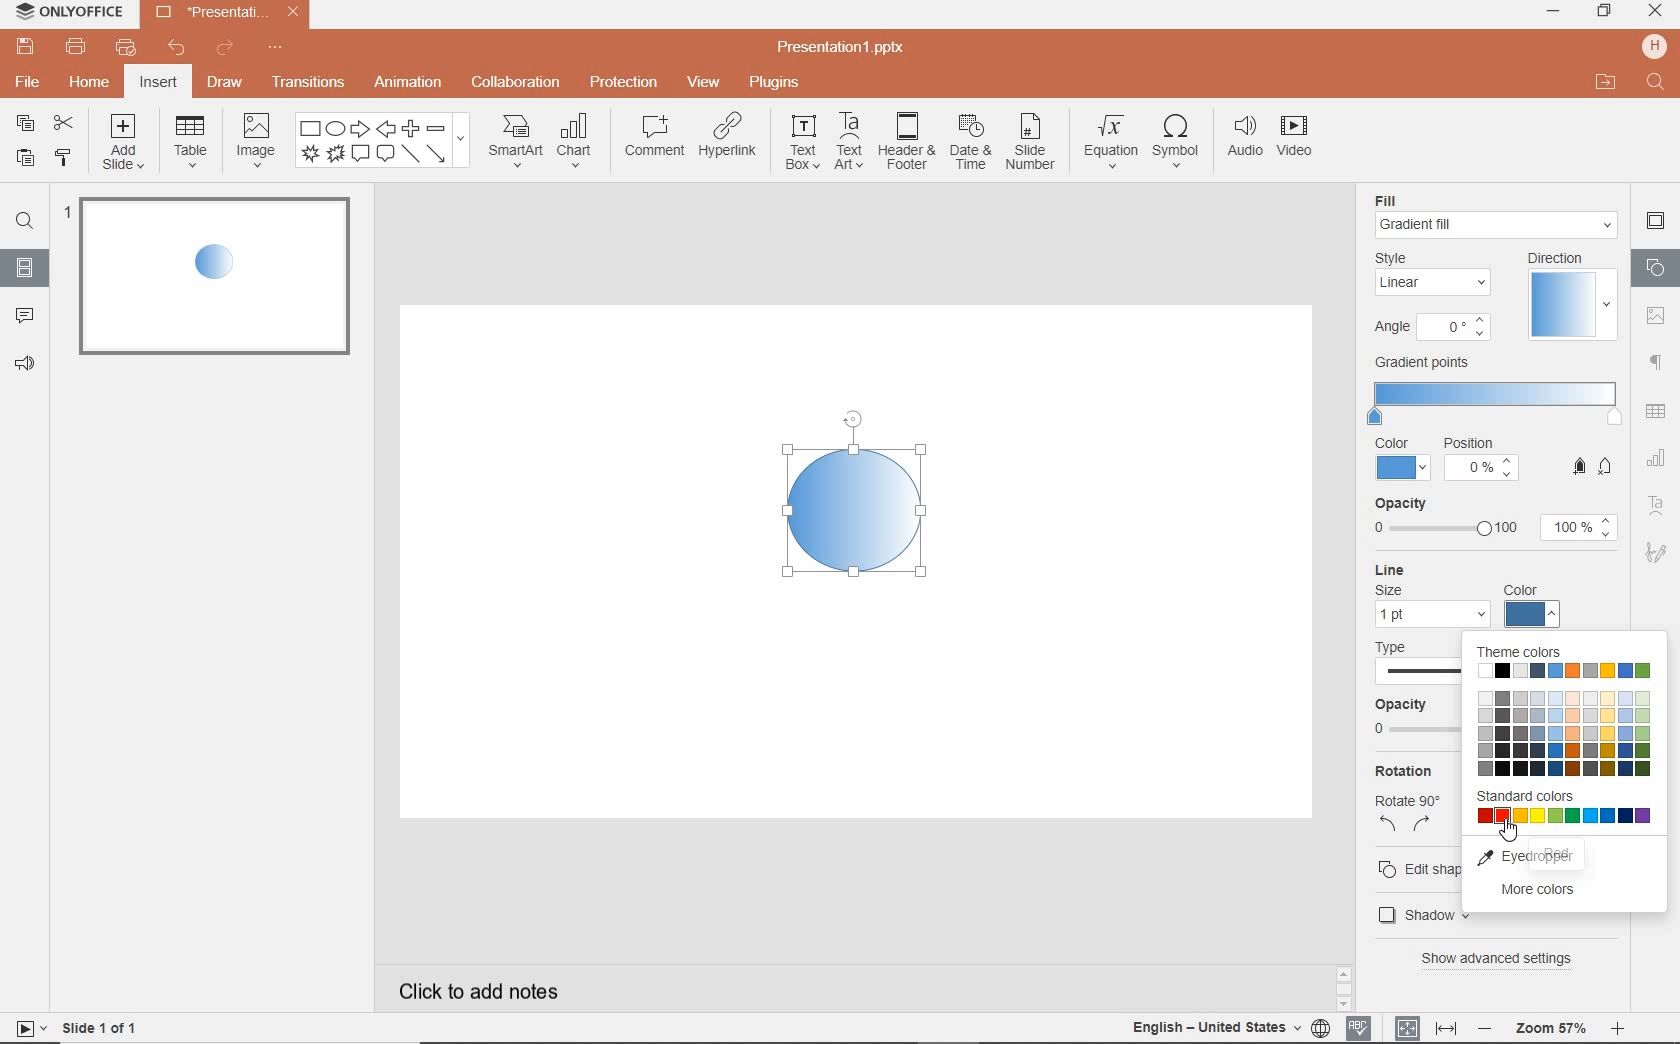 This screenshot has height=1044, width=1680. Describe the element at coordinates (226, 48) in the screenshot. I see `redo` at that location.